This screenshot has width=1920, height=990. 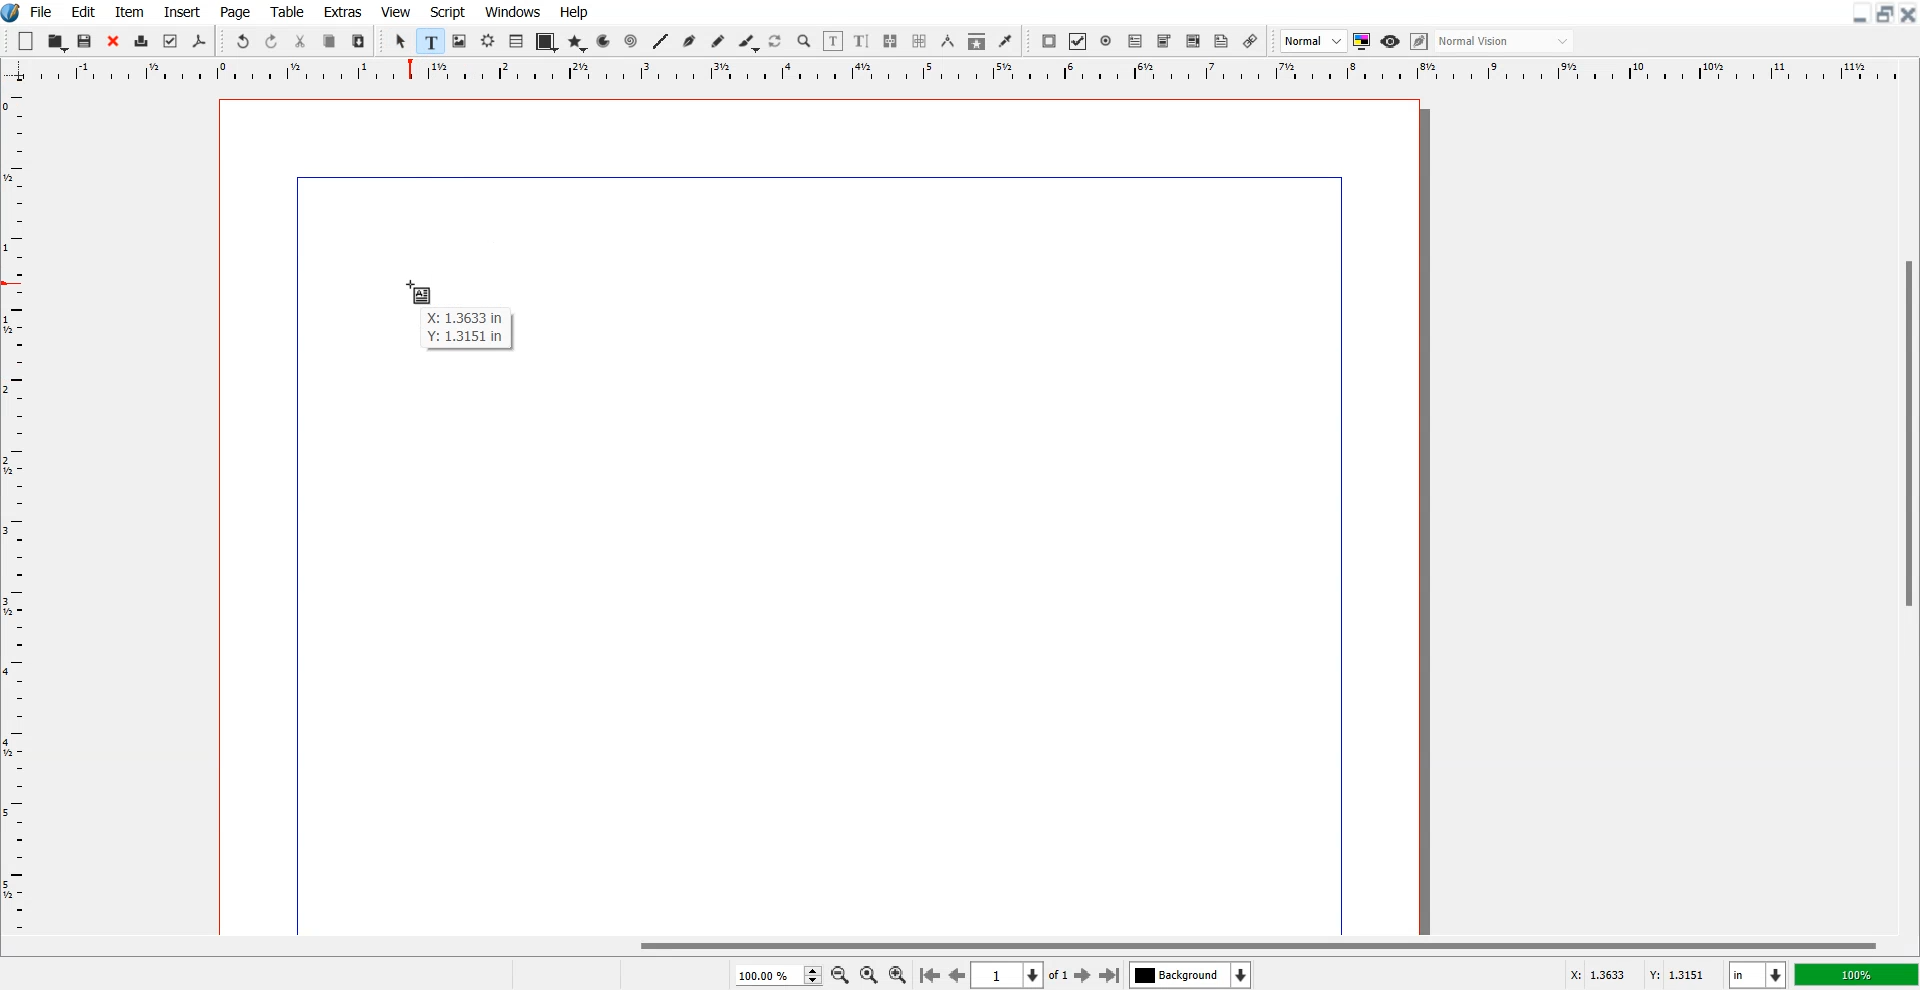 What do you see at coordinates (1107, 41) in the screenshot?
I see `PDF Radio Button` at bounding box center [1107, 41].